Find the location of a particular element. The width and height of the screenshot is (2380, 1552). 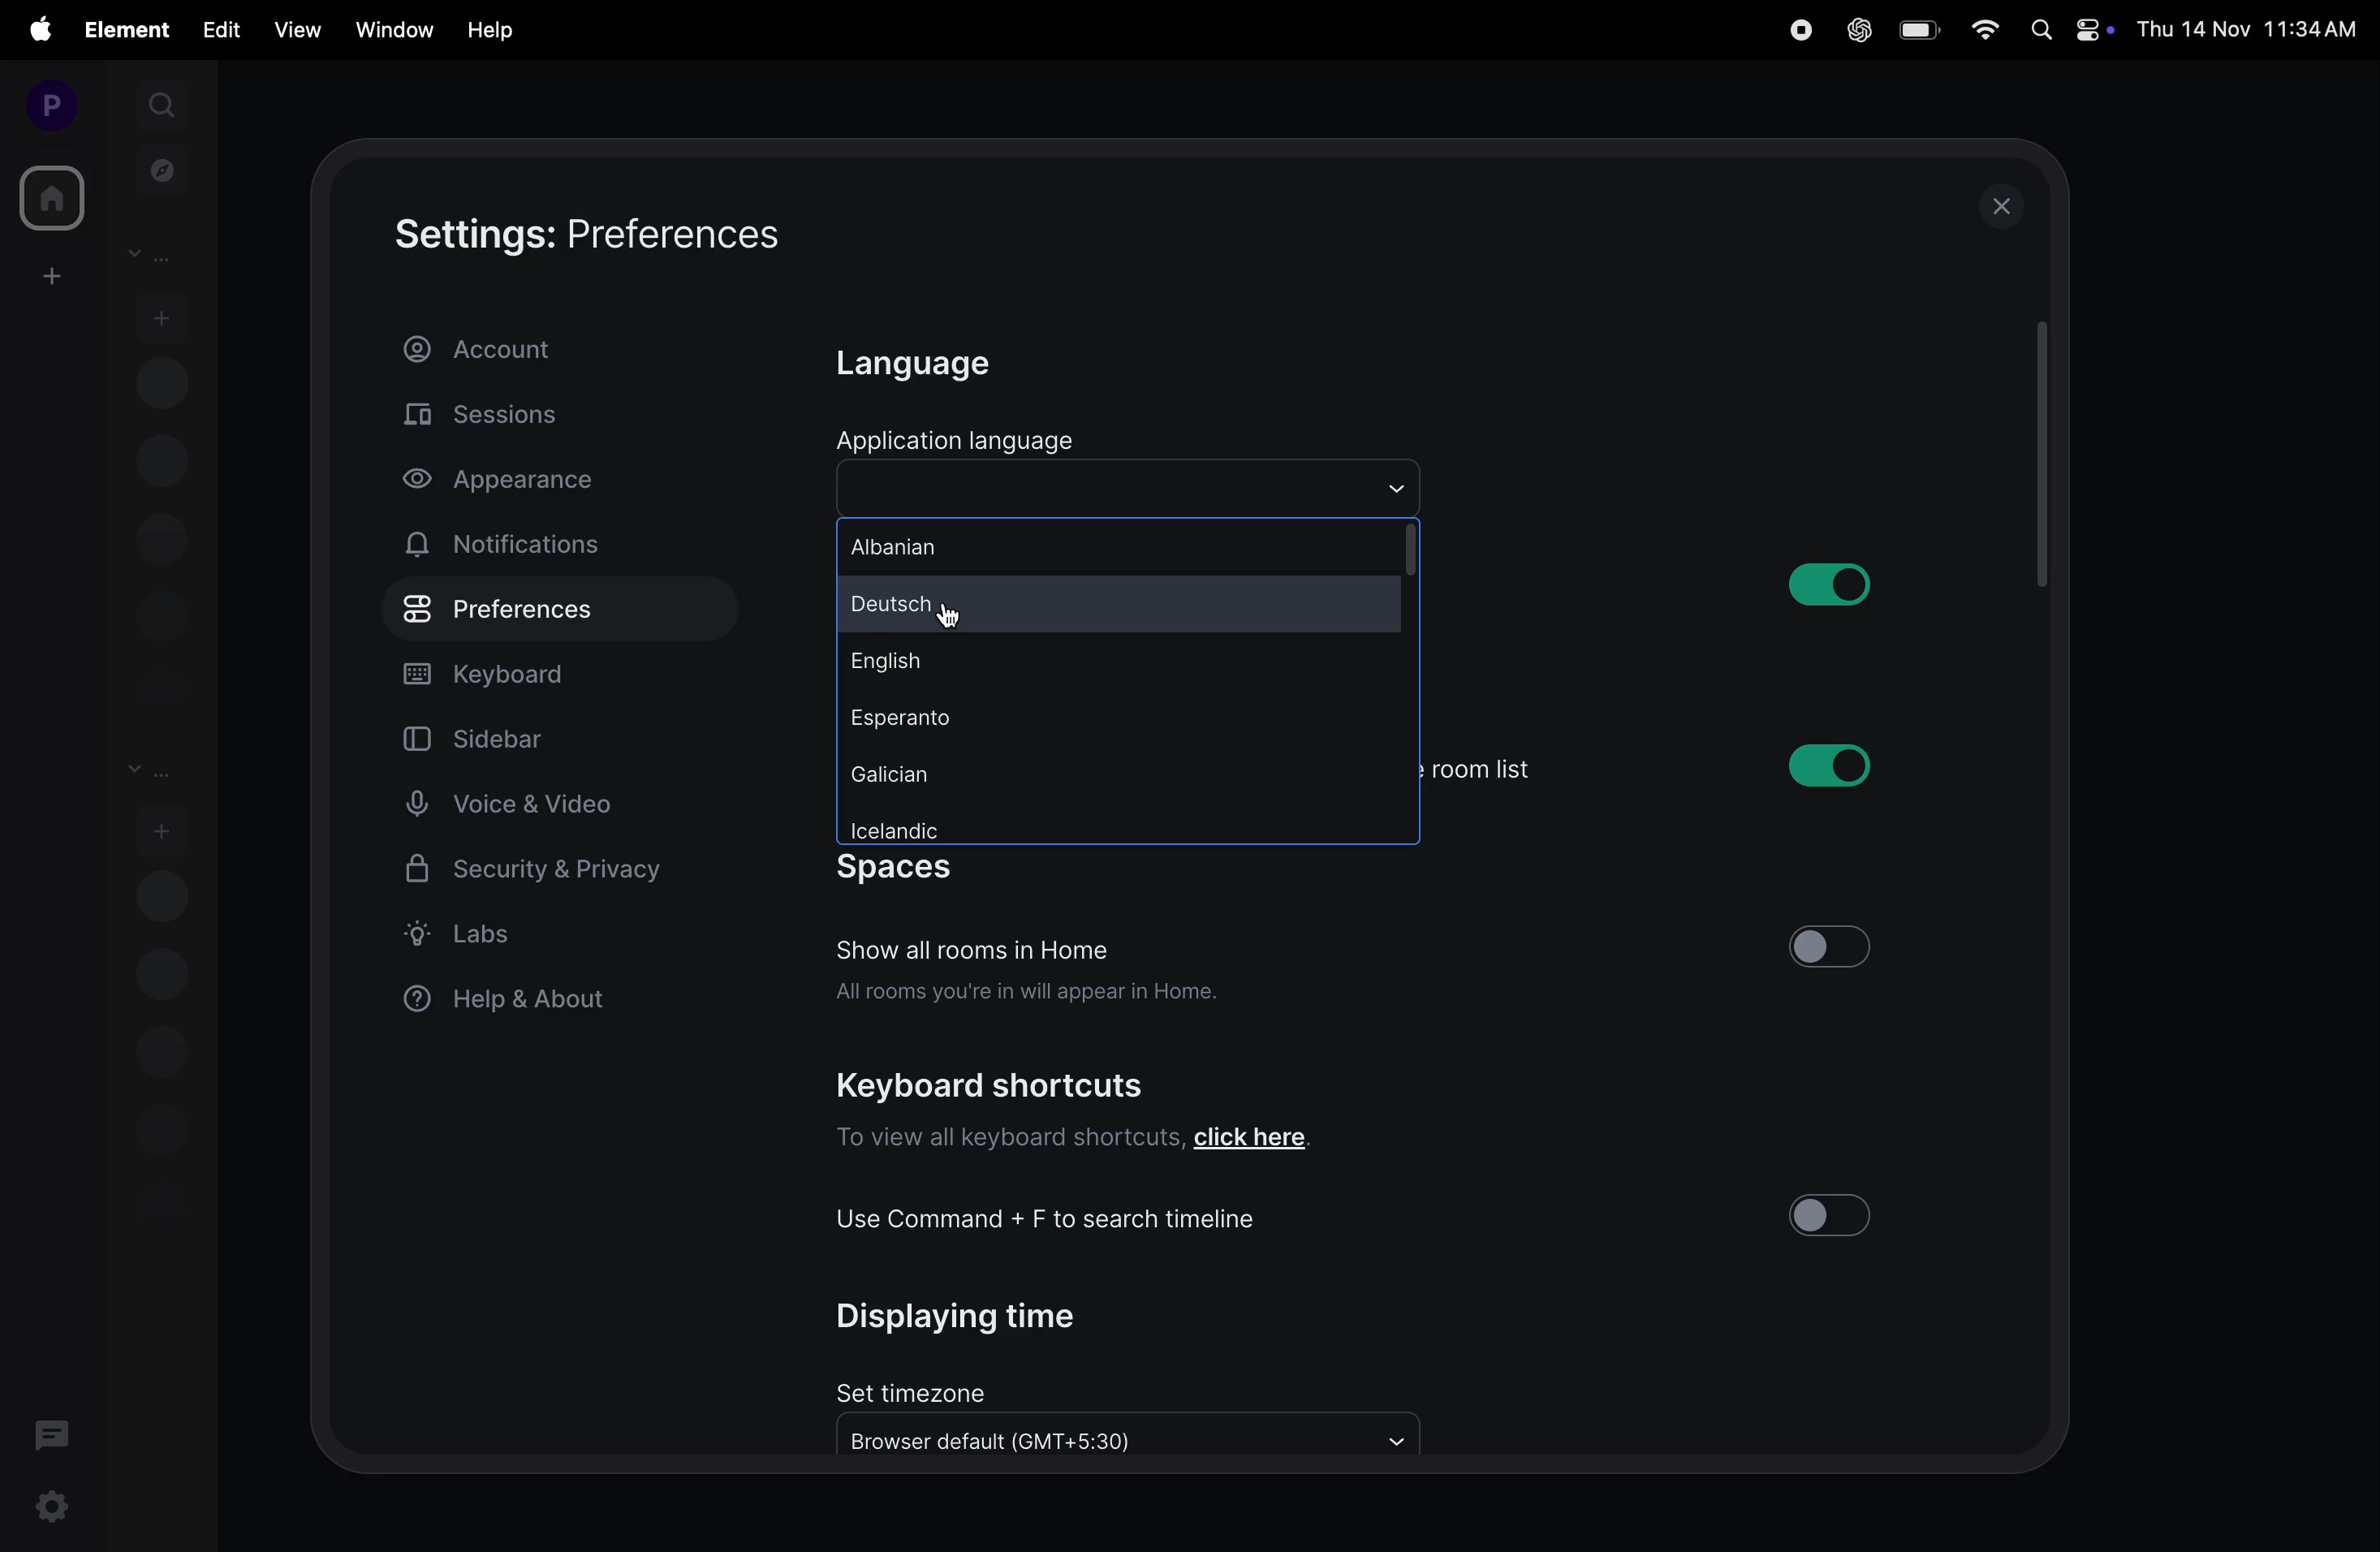

spaces is located at coordinates (909, 875).